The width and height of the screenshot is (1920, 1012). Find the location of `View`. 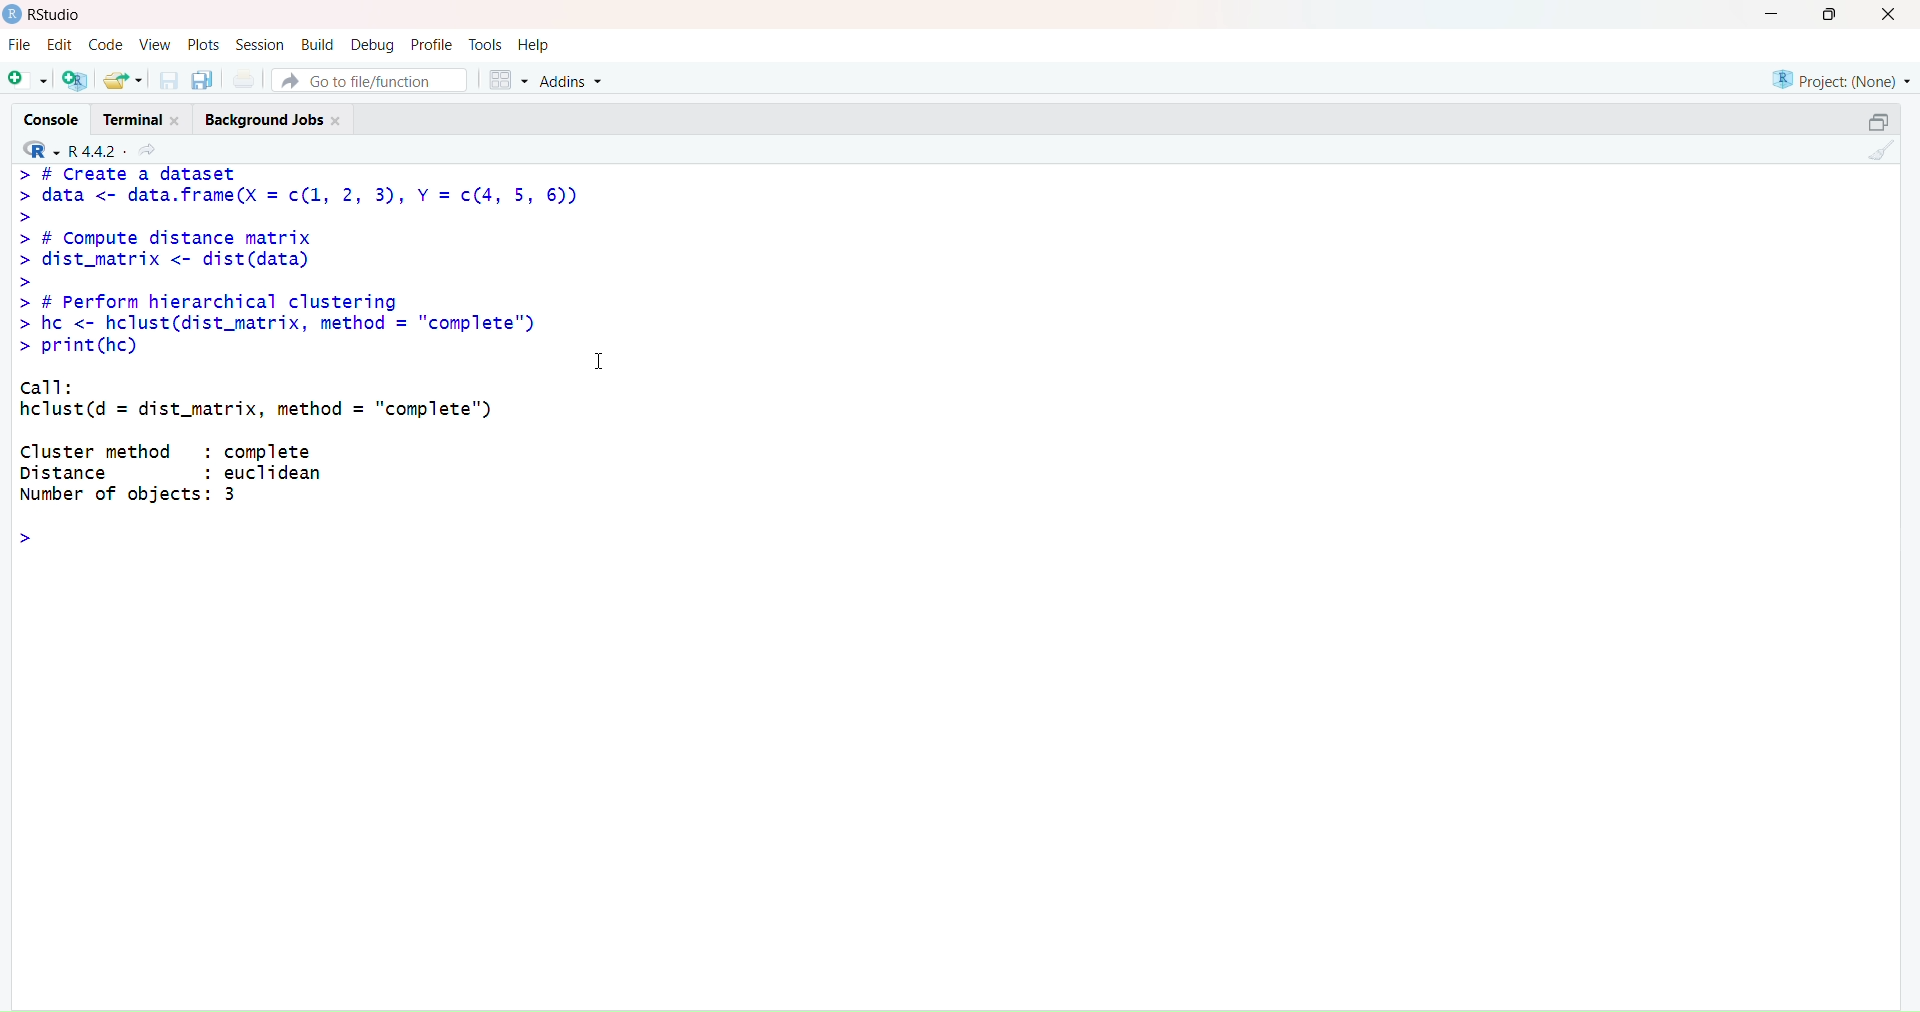

View is located at coordinates (155, 44).